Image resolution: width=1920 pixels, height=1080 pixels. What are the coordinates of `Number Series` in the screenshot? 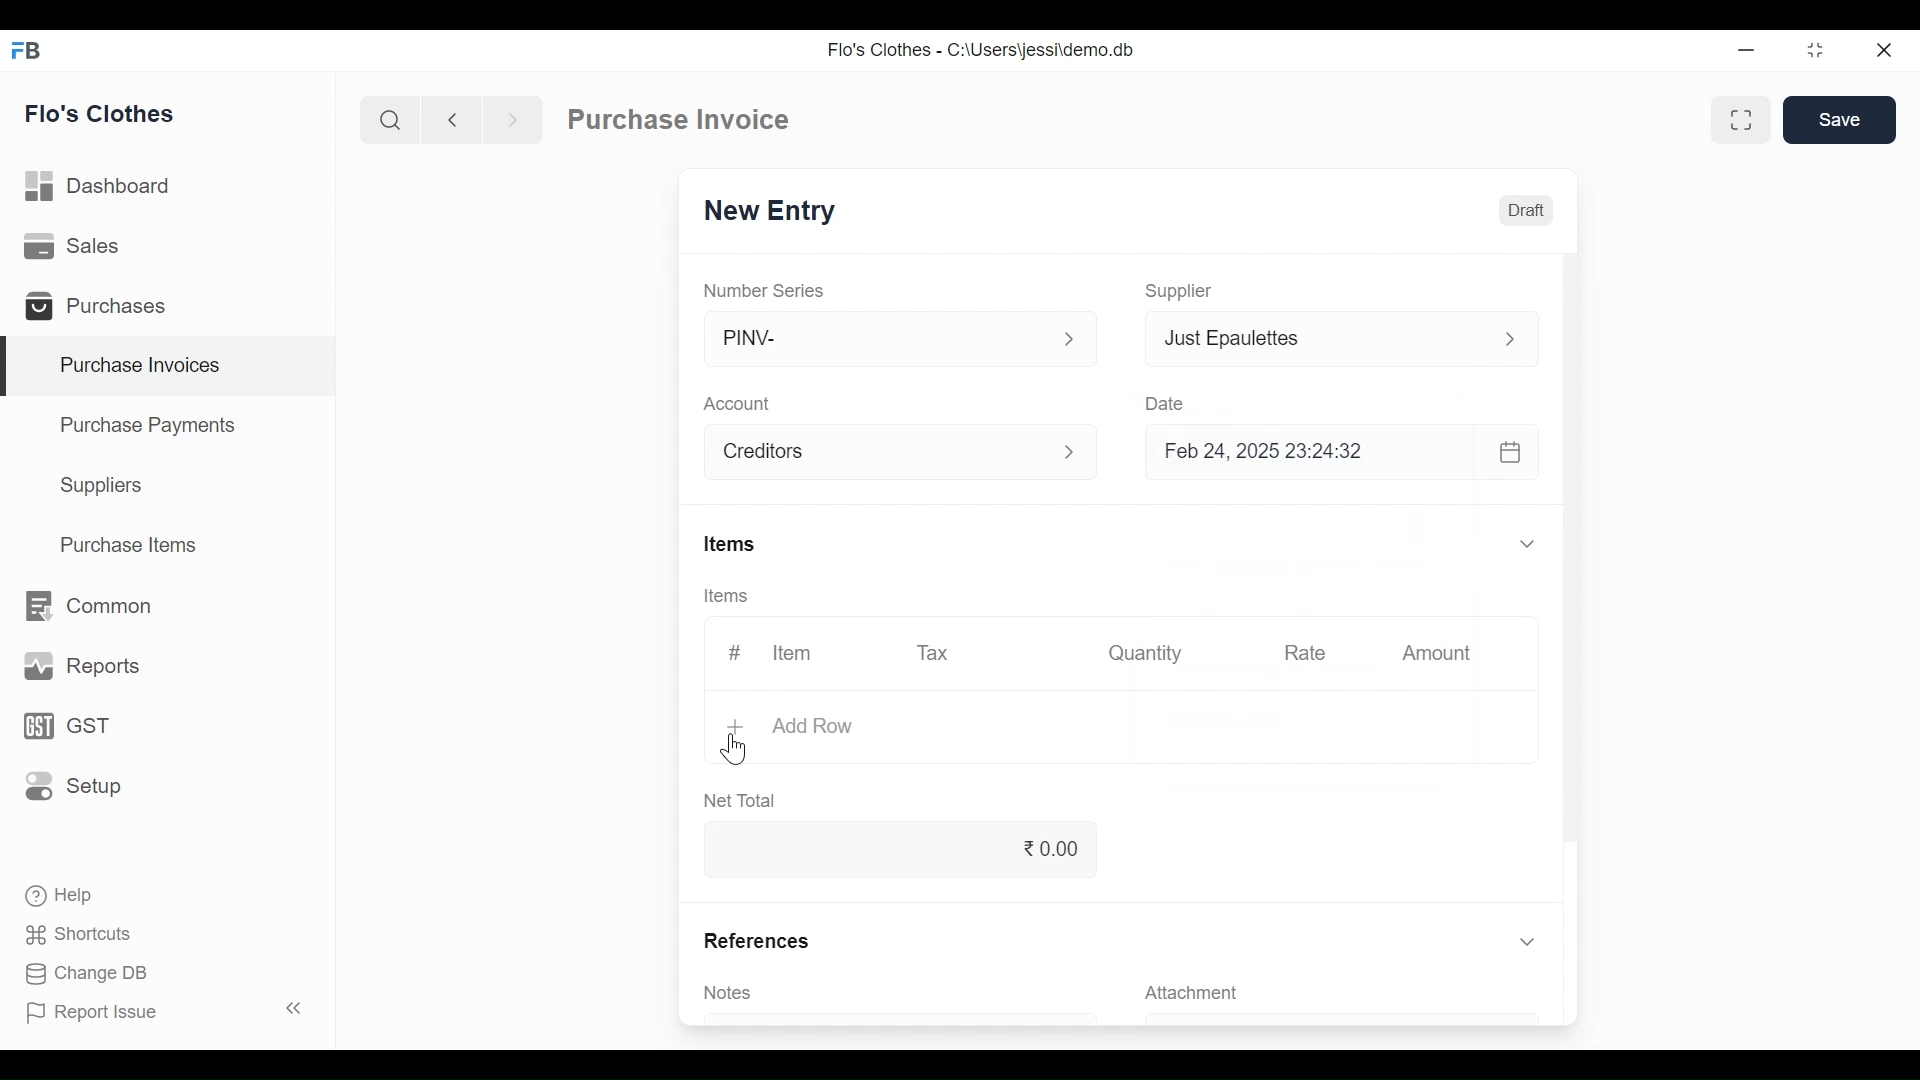 It's located at (765, 289).